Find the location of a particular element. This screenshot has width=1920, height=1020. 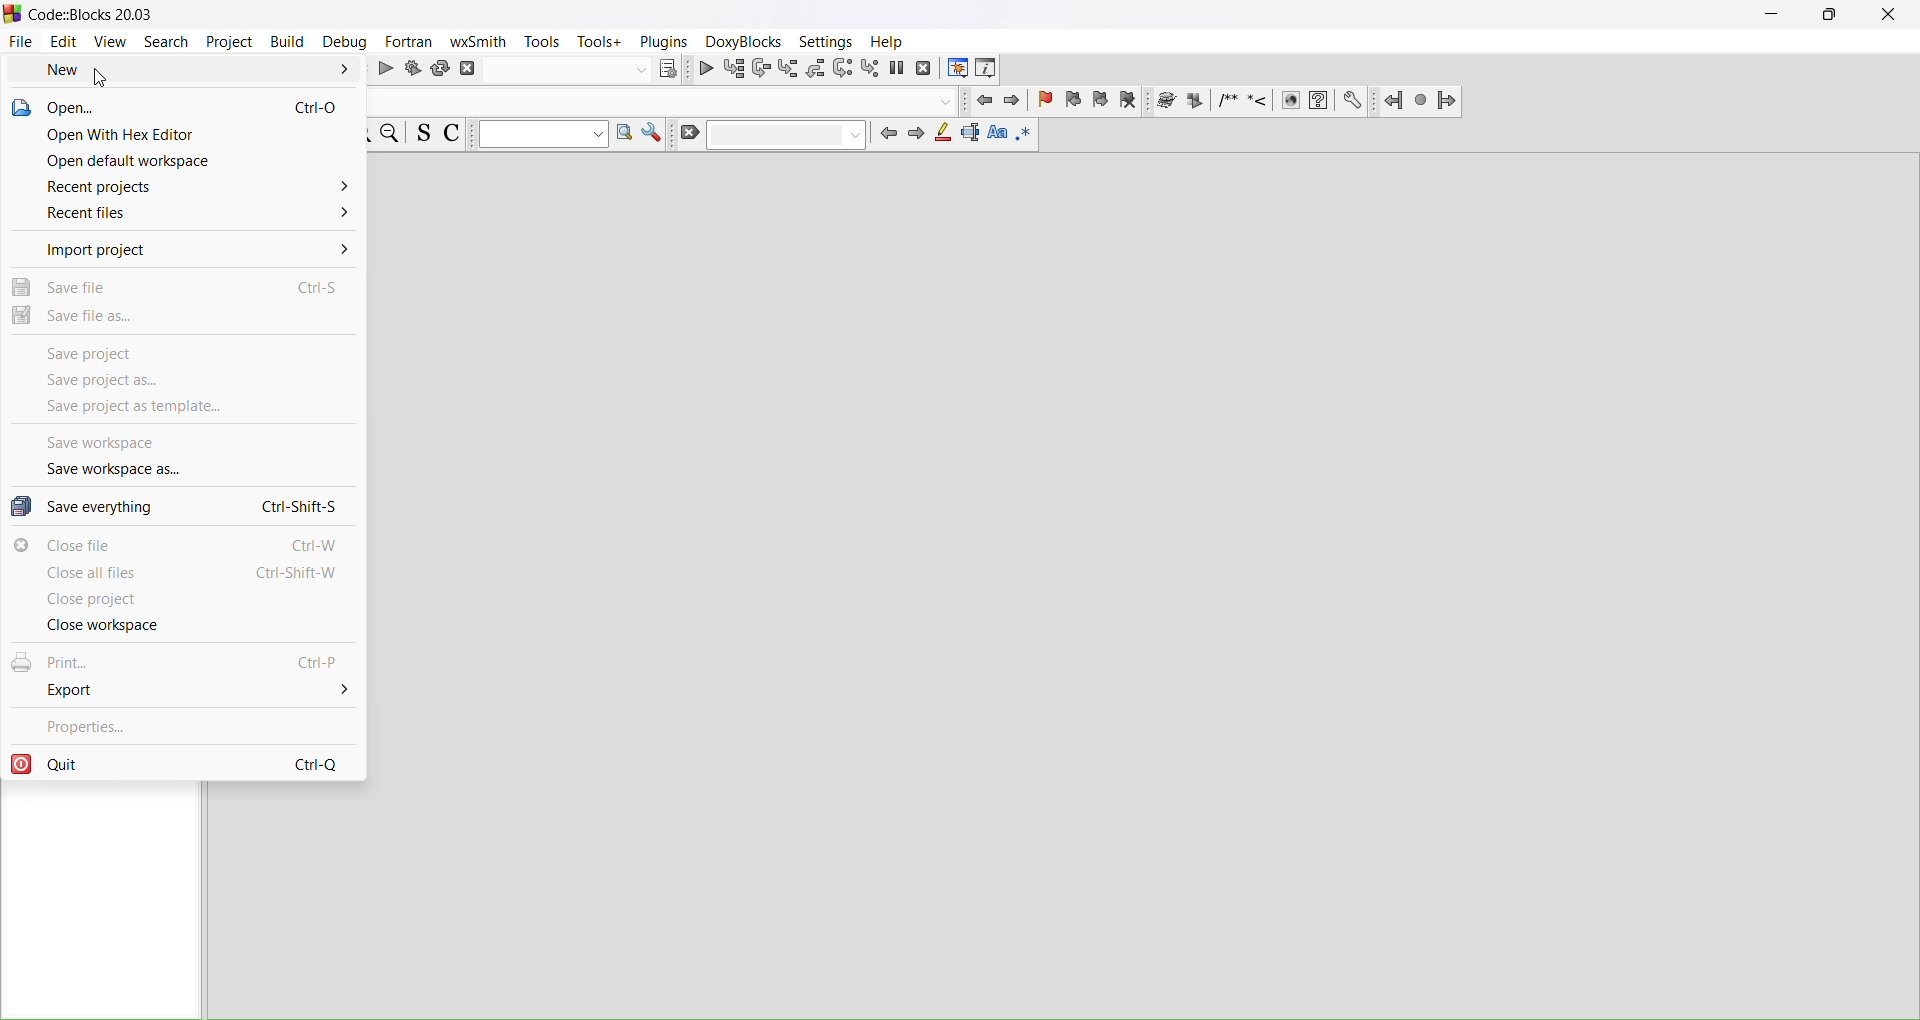

tools is located at coordinates (541, 42).